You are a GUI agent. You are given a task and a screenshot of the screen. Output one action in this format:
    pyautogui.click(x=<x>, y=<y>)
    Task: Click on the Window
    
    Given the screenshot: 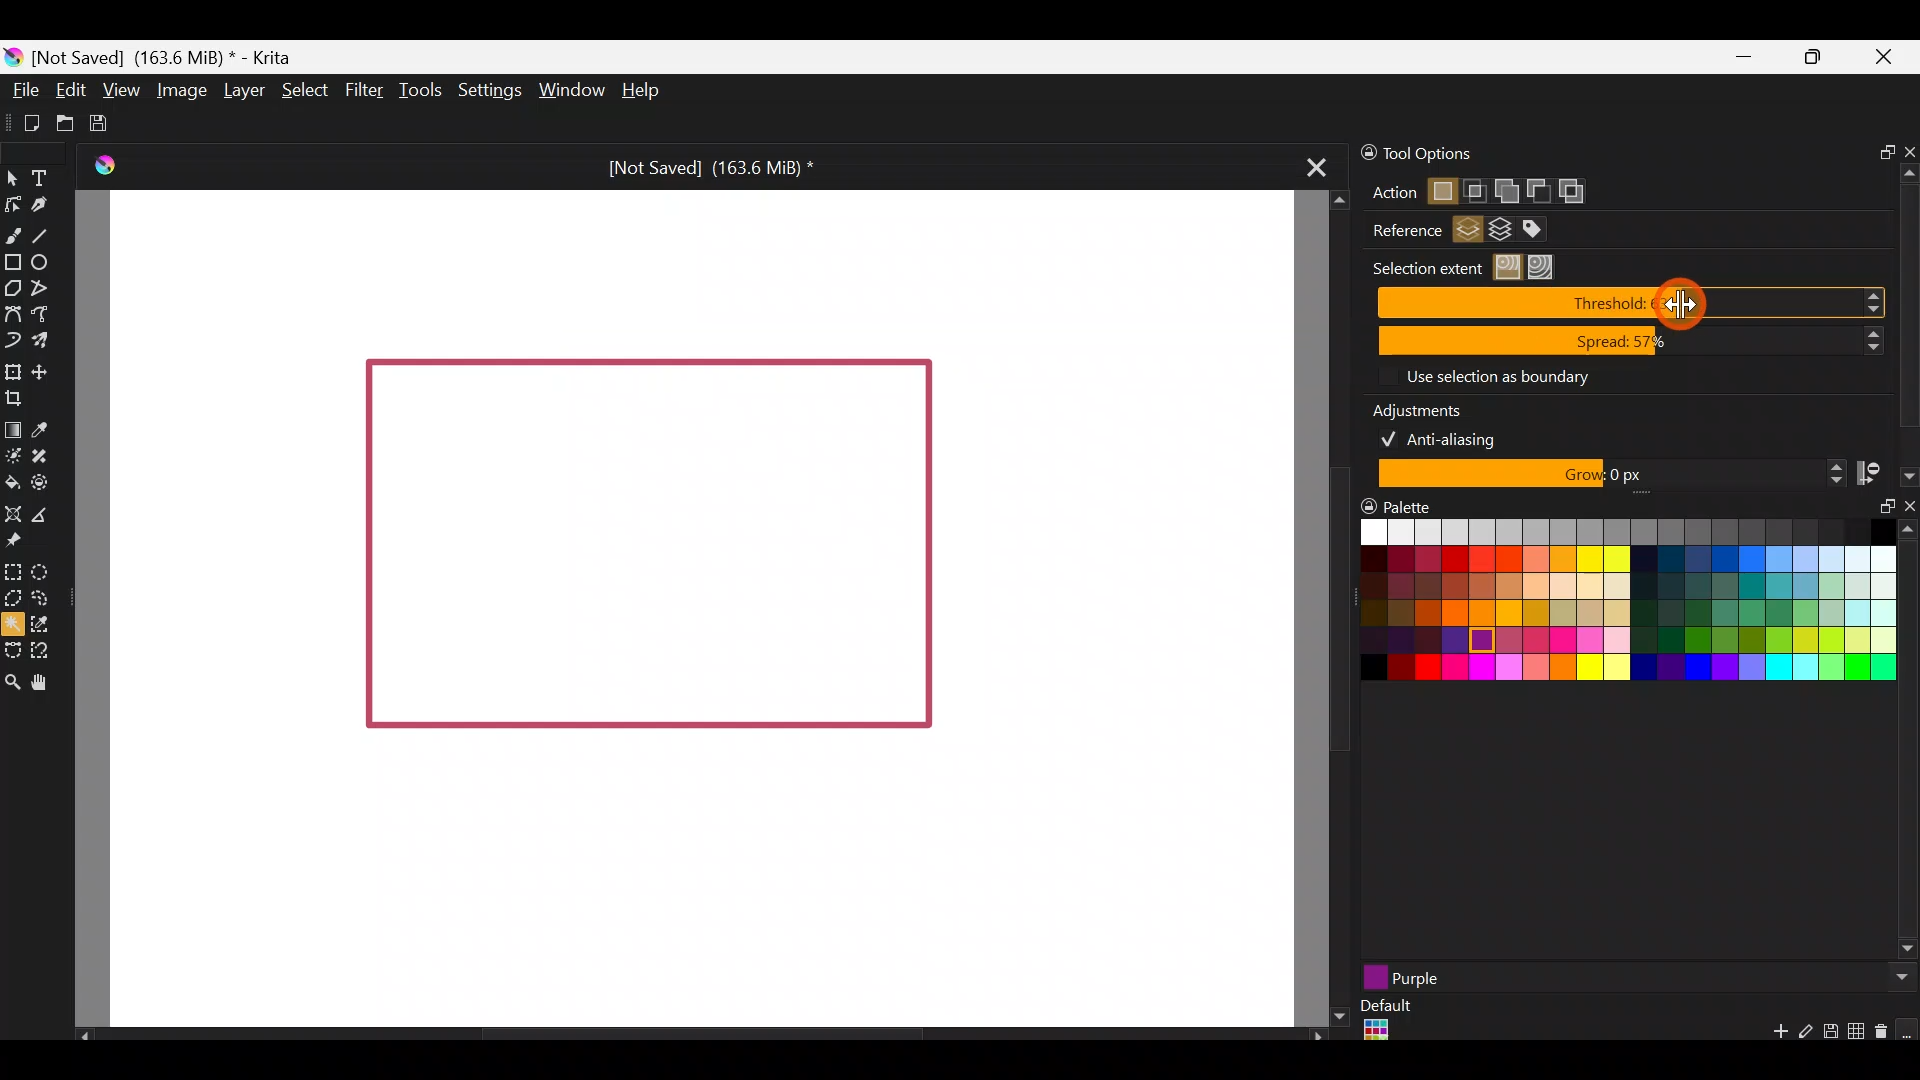 What is the action you would take?
    pyautogui.click(x=569, y=89)
    